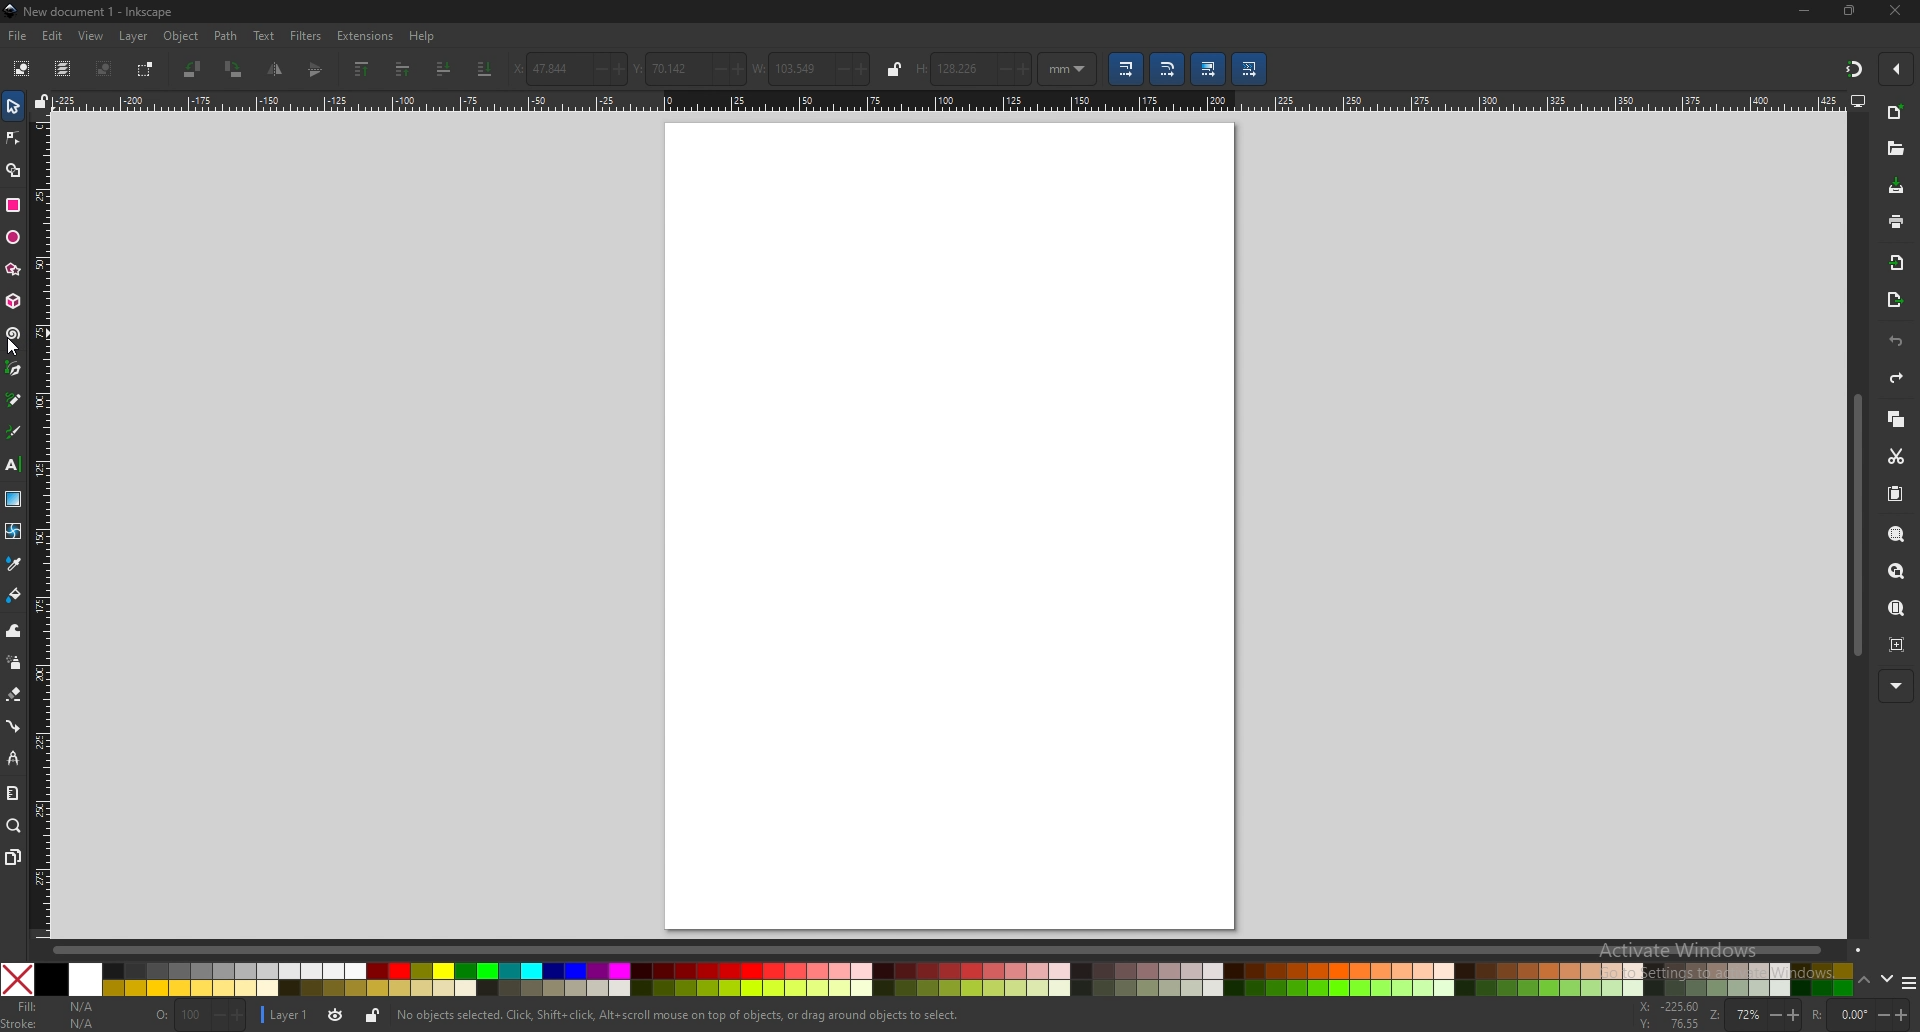 Image resolution: width=1920 pixels, height=1032 pixels. What do you see at coordinates (1886, 979) in the screenshot?
I see `down` at bounding box center [1886, 979].